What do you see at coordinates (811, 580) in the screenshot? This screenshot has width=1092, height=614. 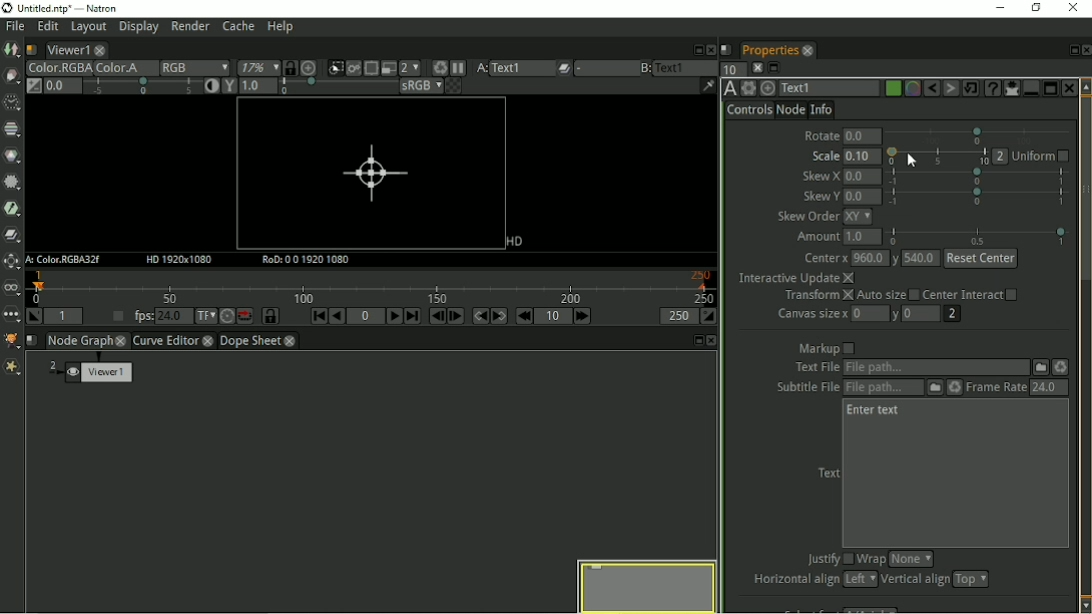 I see `Horizontal align` at bounding box center [811, 580].